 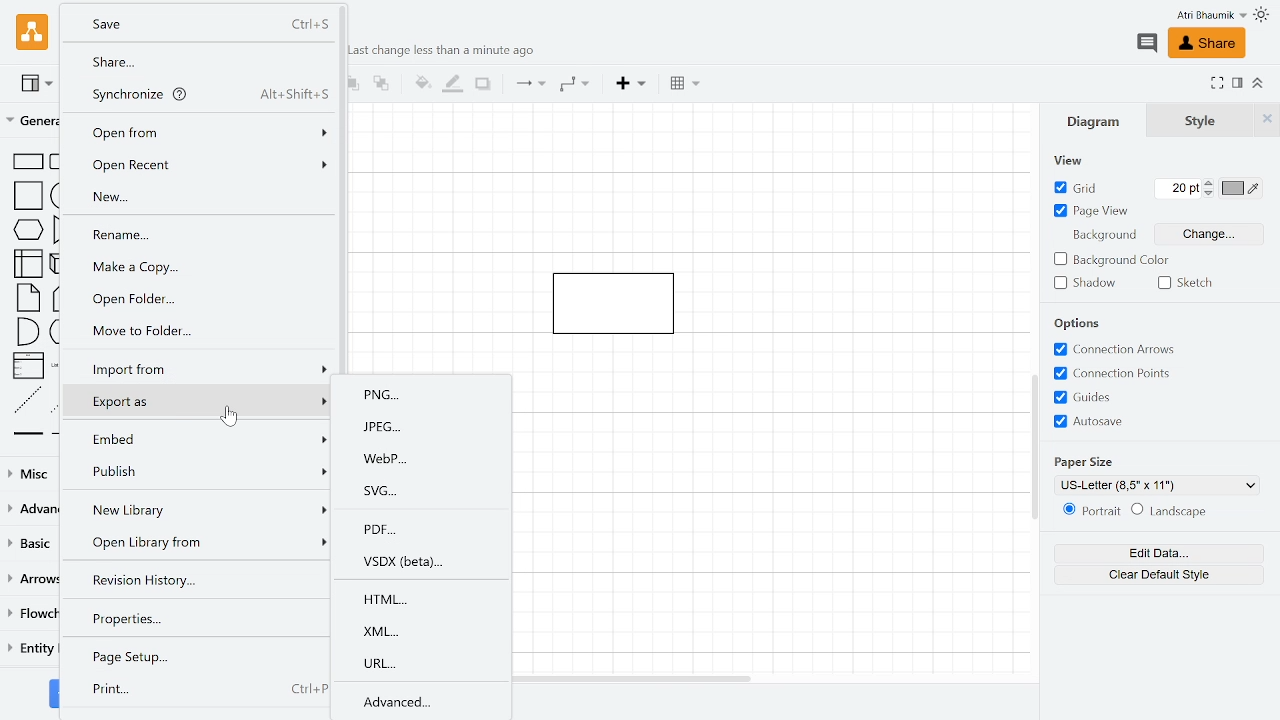 I want to click on Open form, so click(x=203, y=131).